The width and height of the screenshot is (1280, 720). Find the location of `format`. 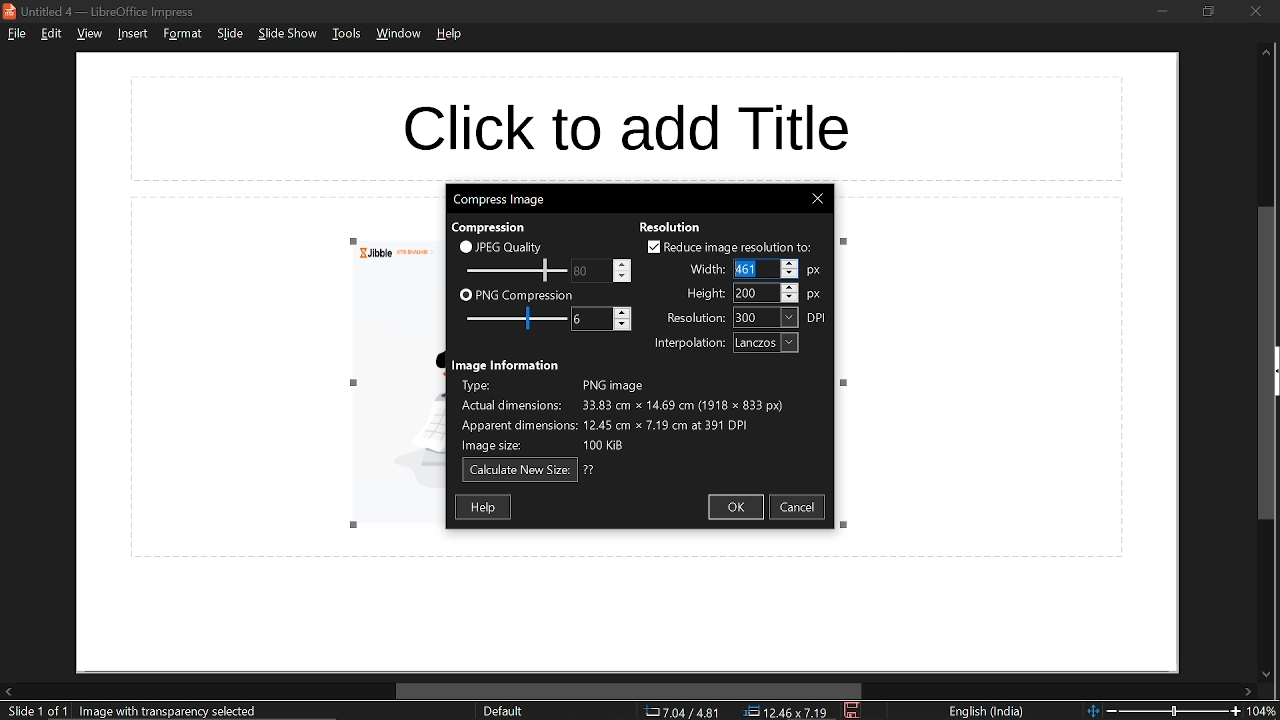

format is located at coordinates (182, 34).